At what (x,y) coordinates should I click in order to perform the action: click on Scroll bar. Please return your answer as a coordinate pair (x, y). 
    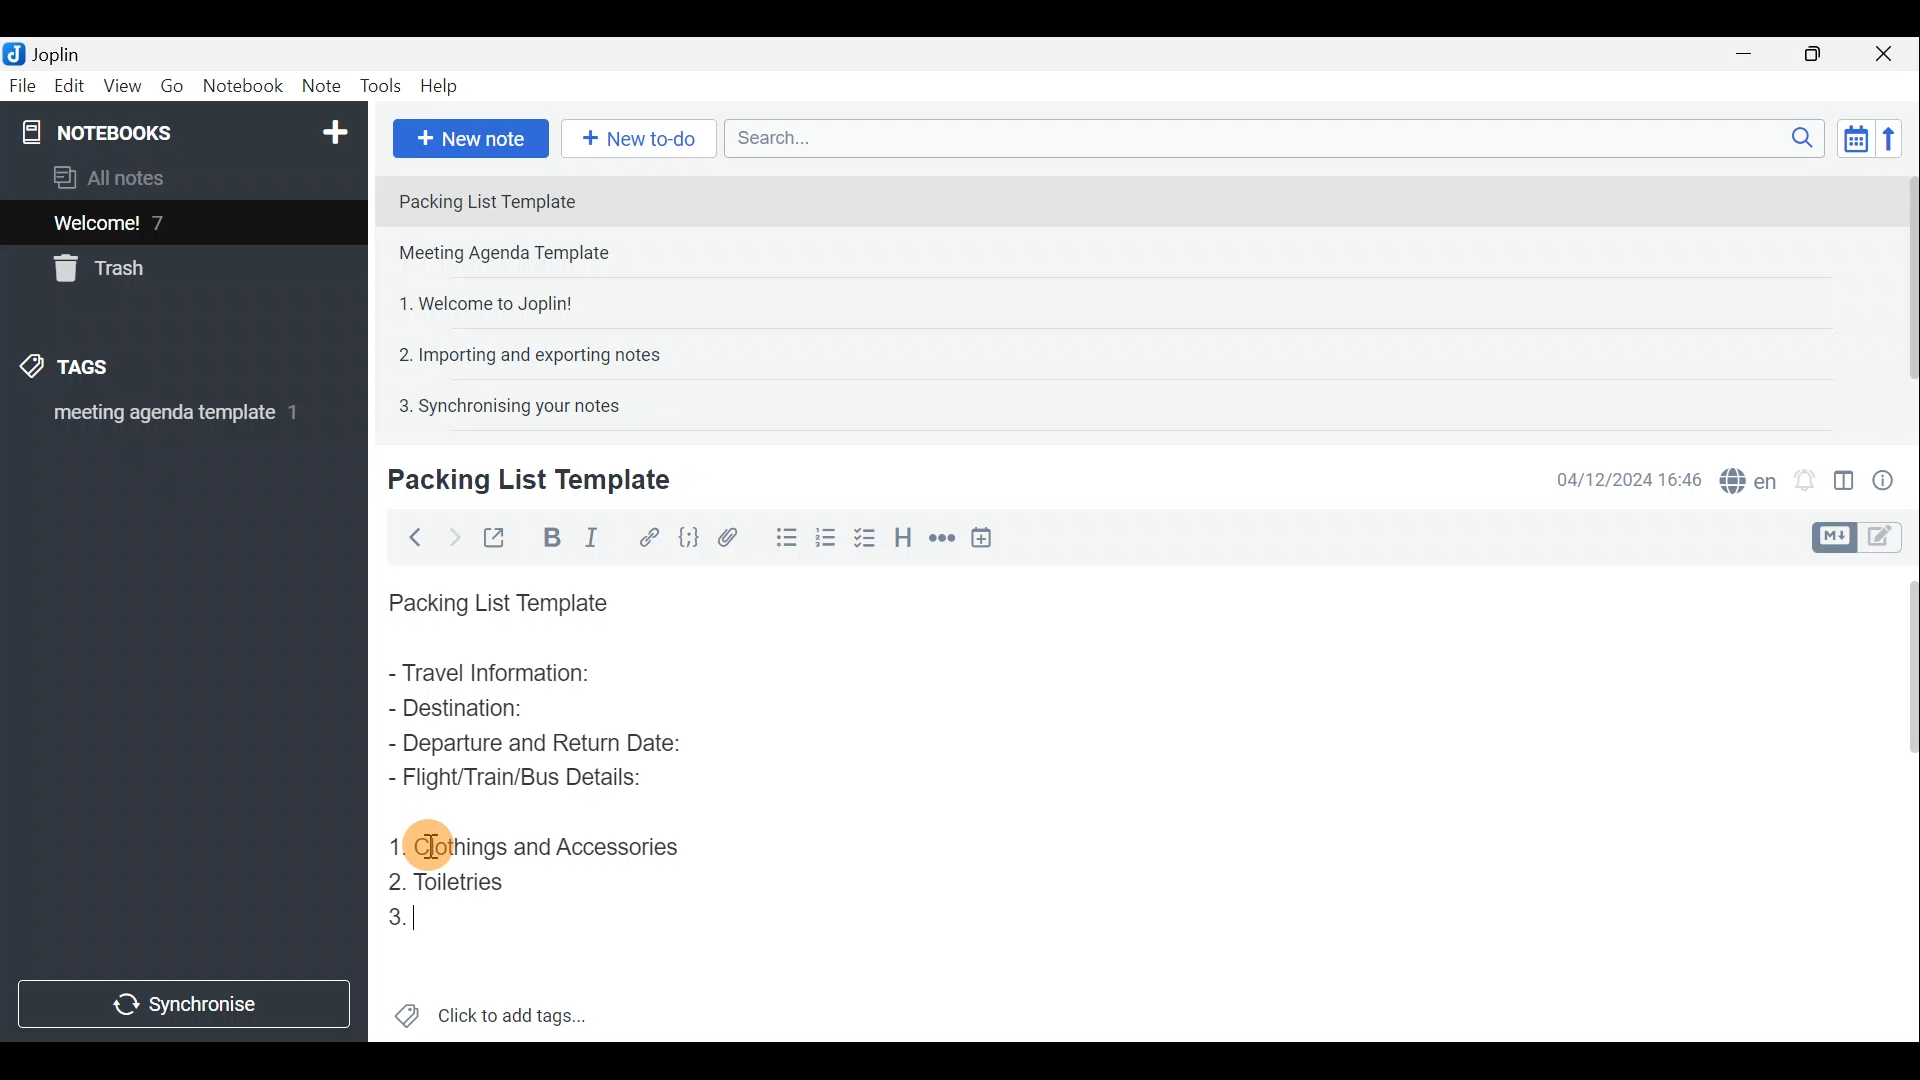
    Looking at the image, I should click on (1901, 292).